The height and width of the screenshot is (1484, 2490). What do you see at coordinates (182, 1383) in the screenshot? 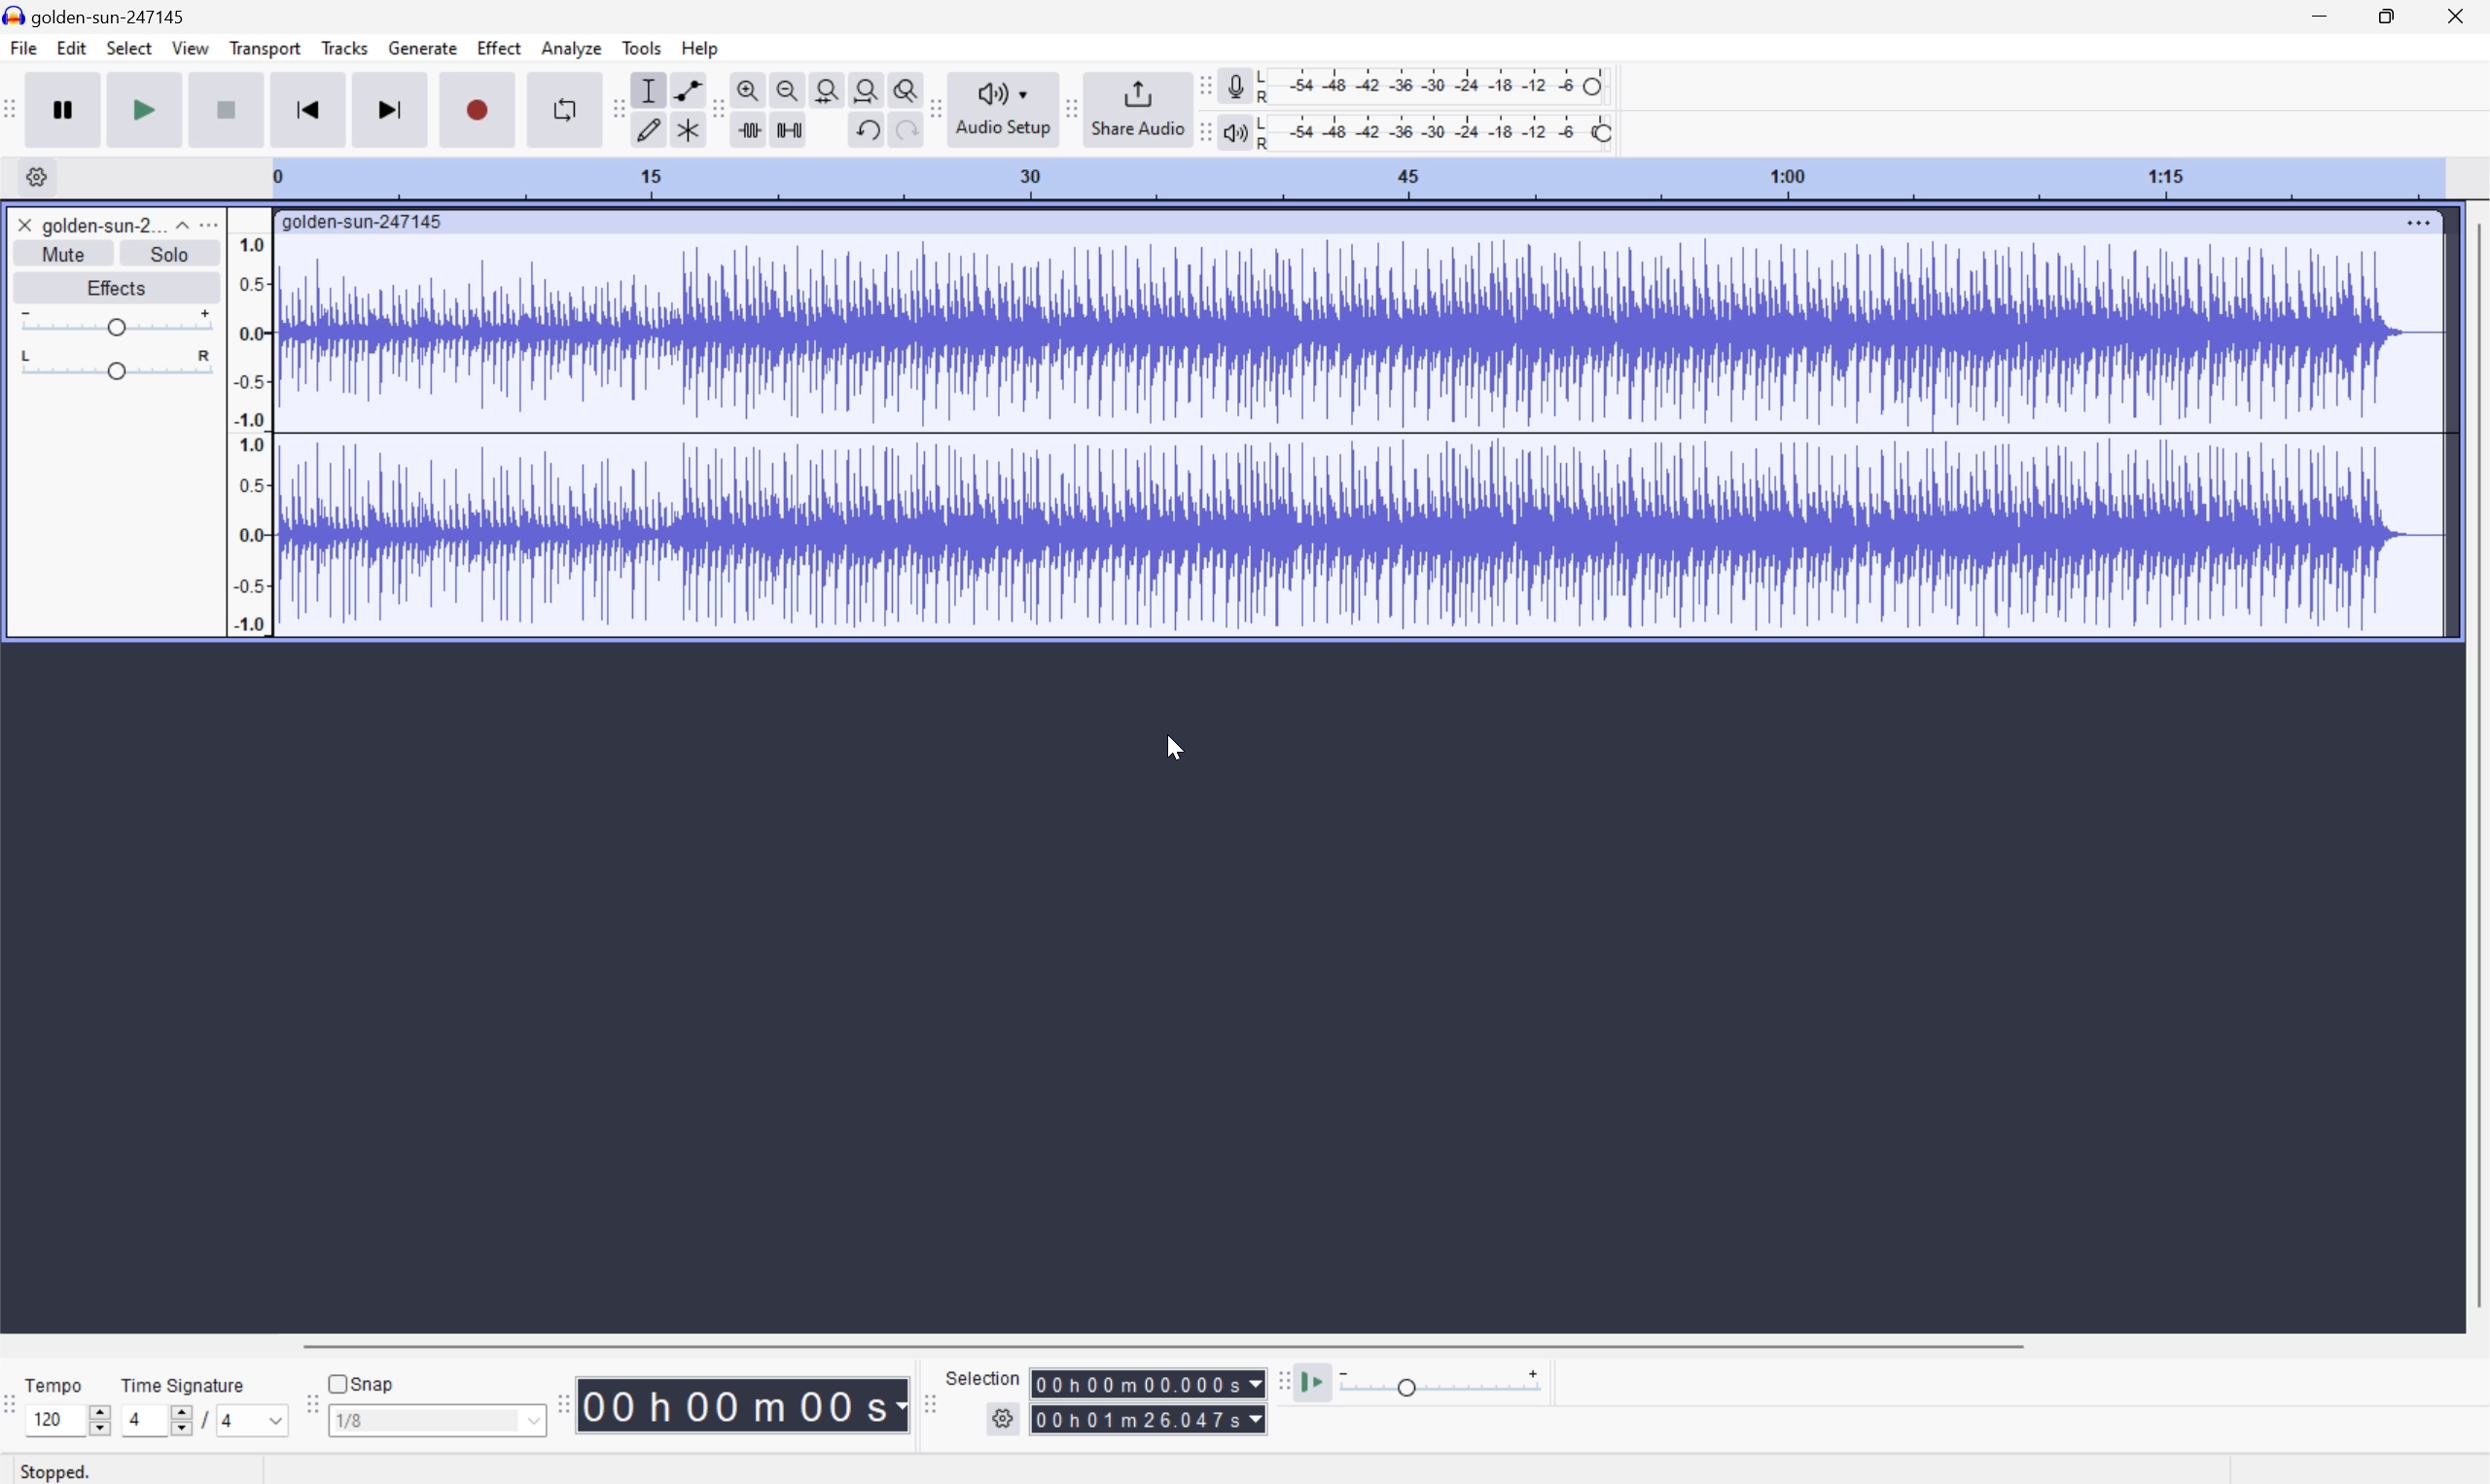
I see `Time signature` at bounding box center [182, 1383].